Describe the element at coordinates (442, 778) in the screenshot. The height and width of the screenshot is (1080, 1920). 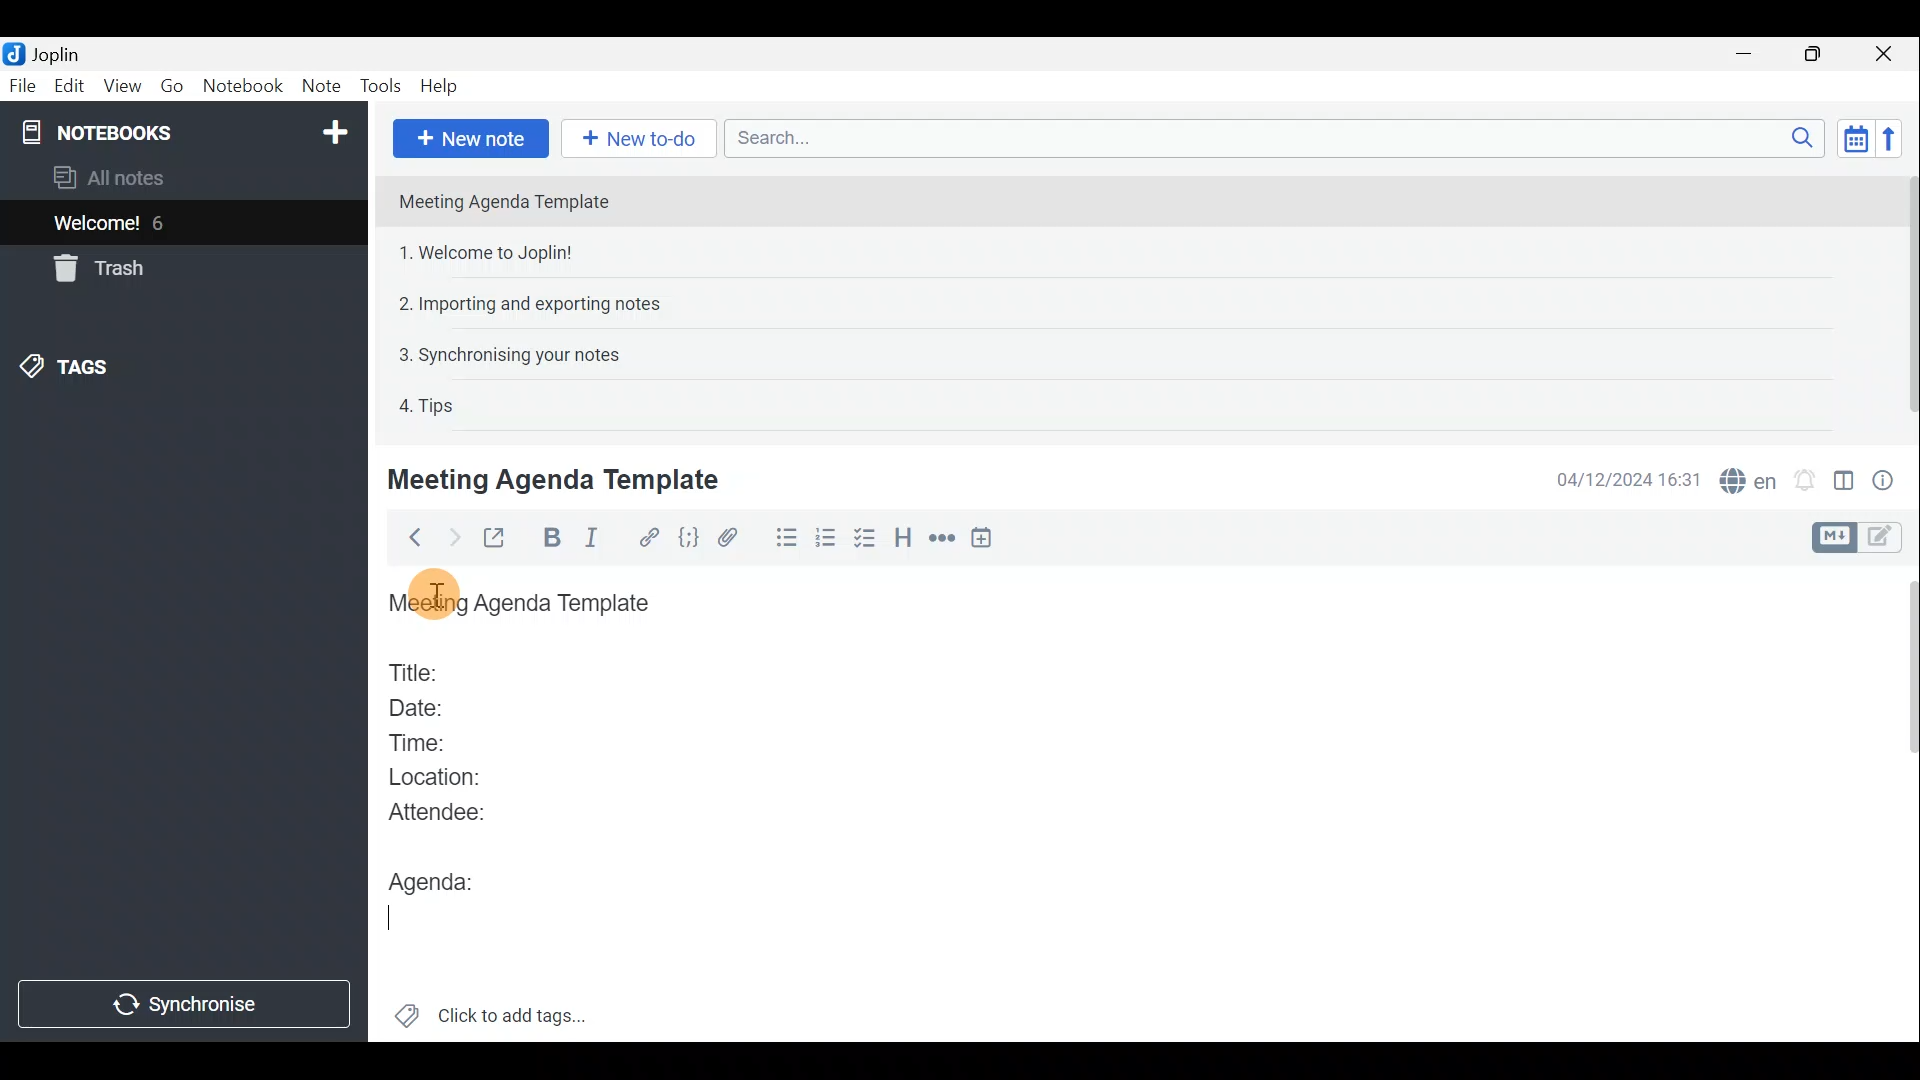
I see `Location:` at that location.